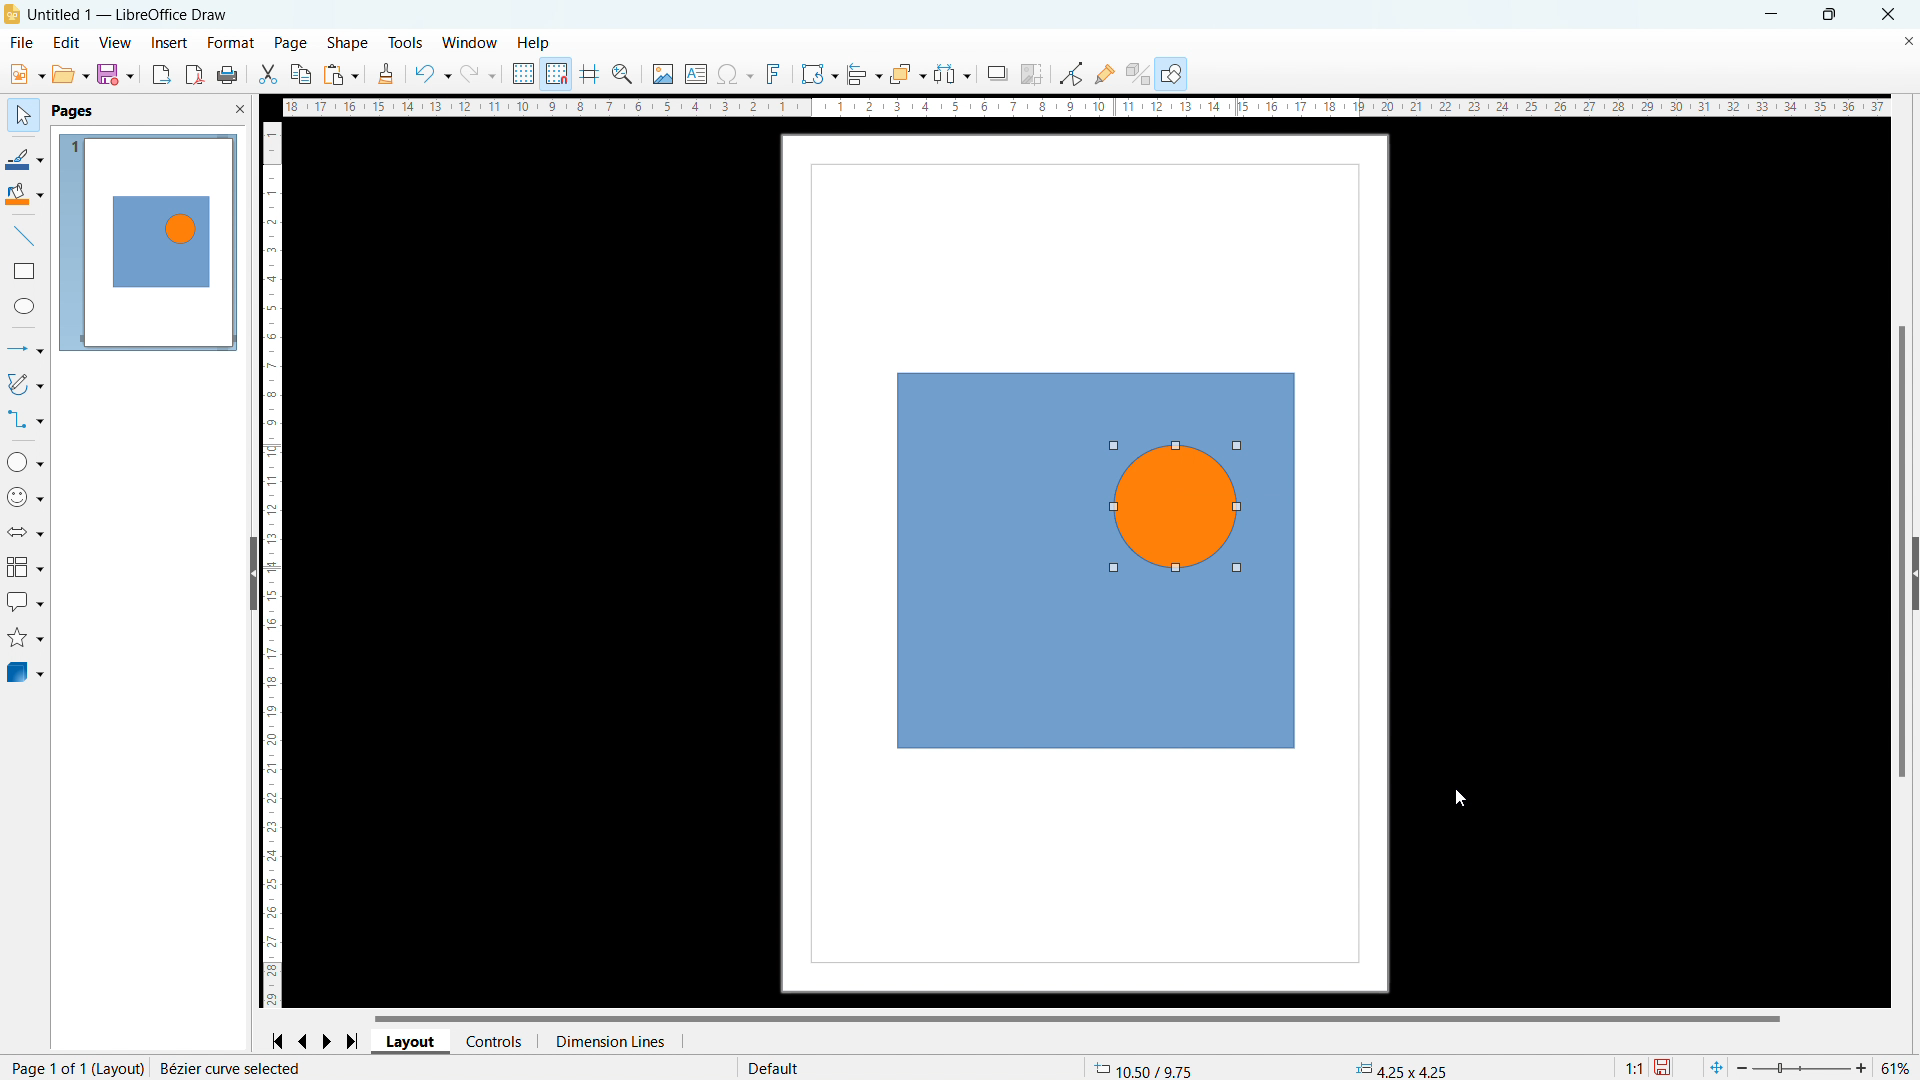 This screenshot has width=1920, height=1080. I want to click on Untitled 1 - LibreOffice Draw, so click(129, 14).